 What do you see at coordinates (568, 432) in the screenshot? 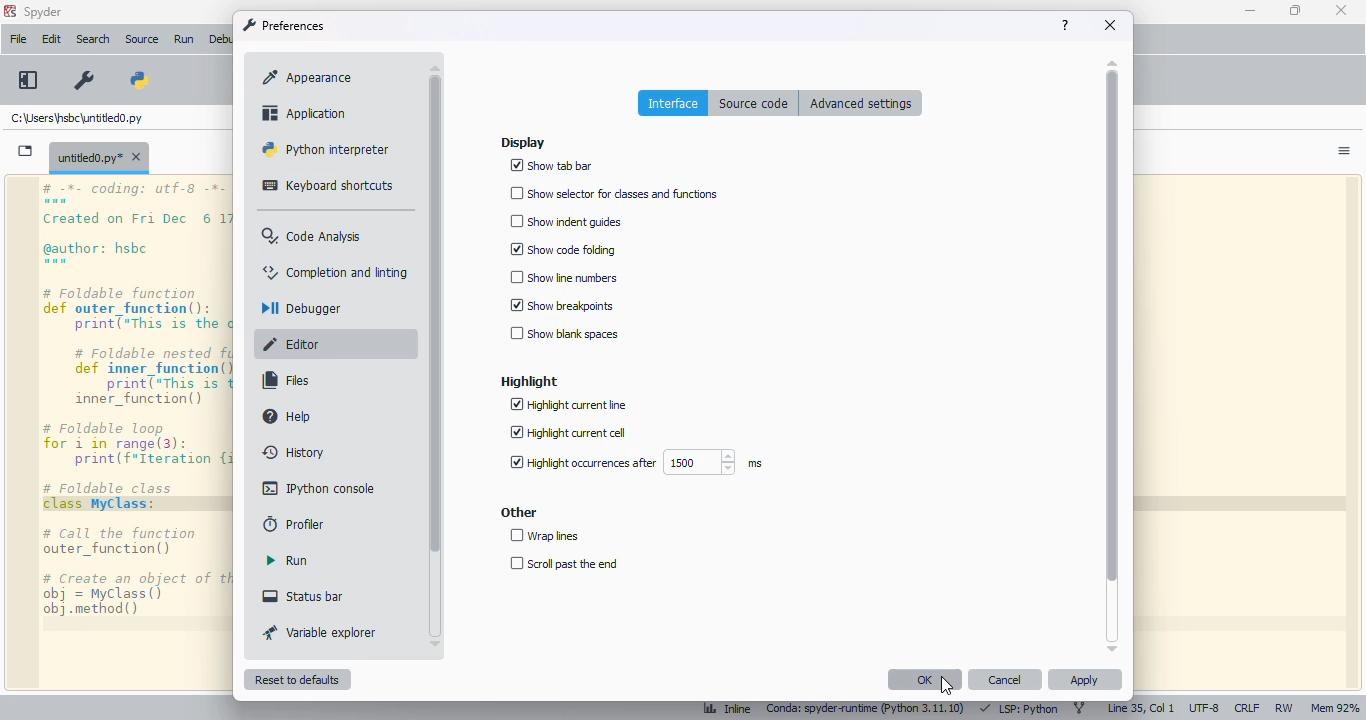
I see `highlight current cell` at bounding box center [568, 432].